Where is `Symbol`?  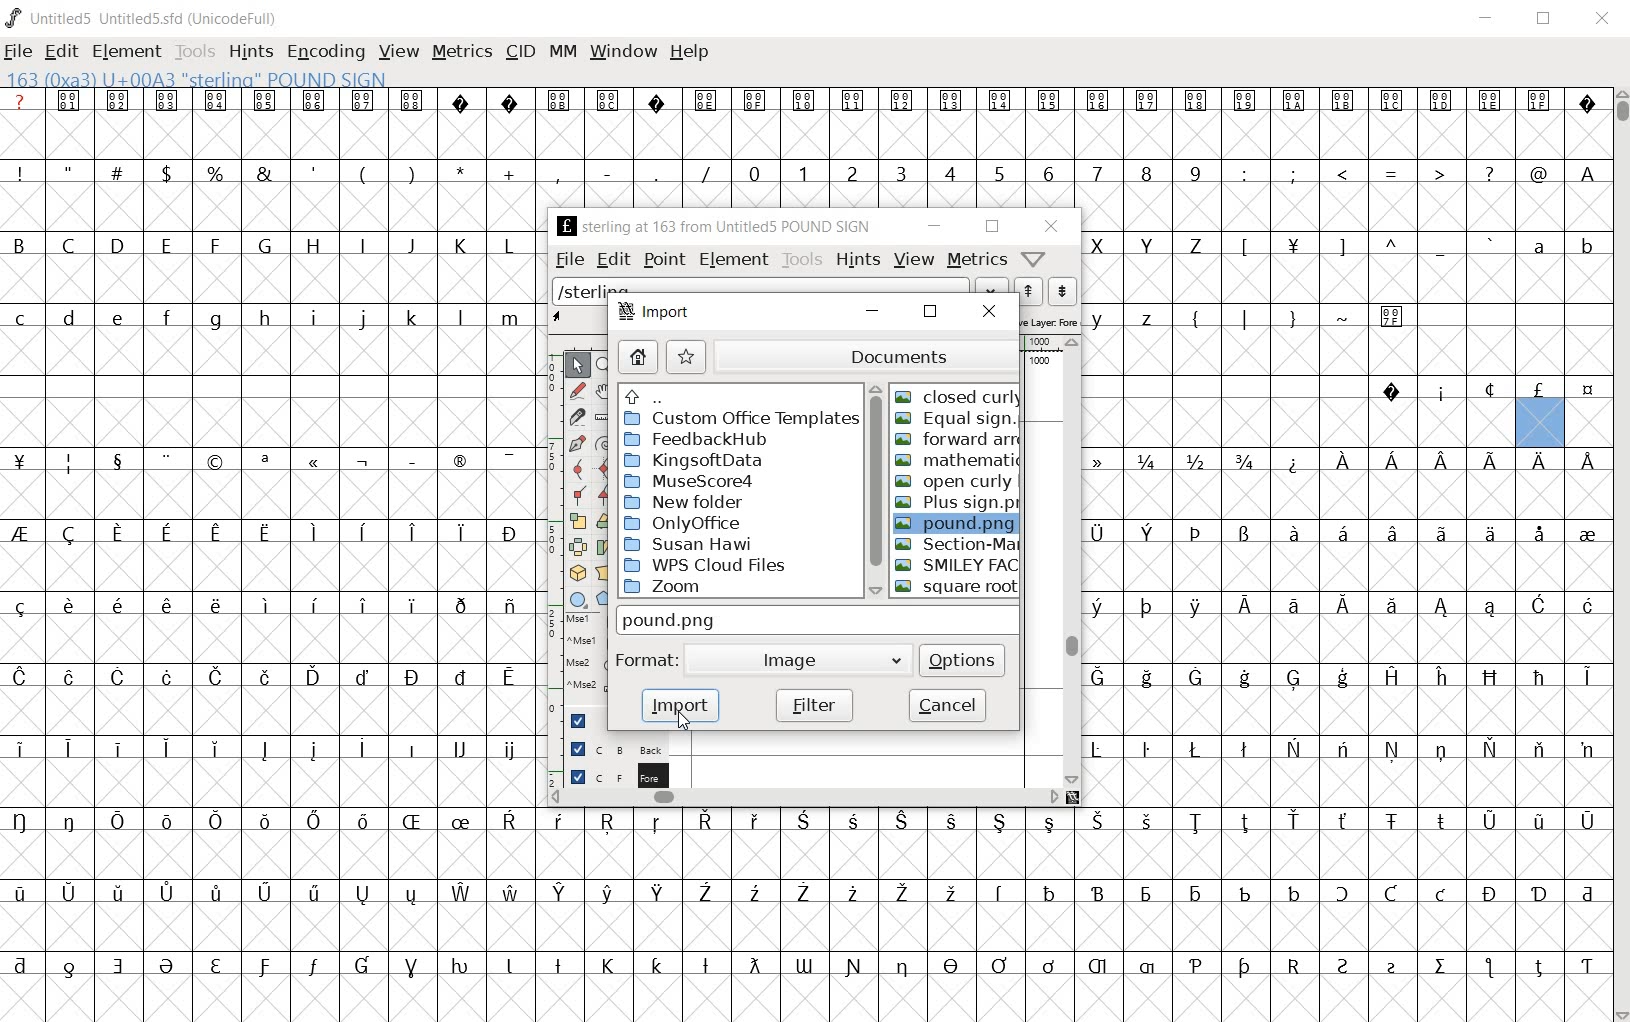
Symbol is located at coordinates (462, 967).